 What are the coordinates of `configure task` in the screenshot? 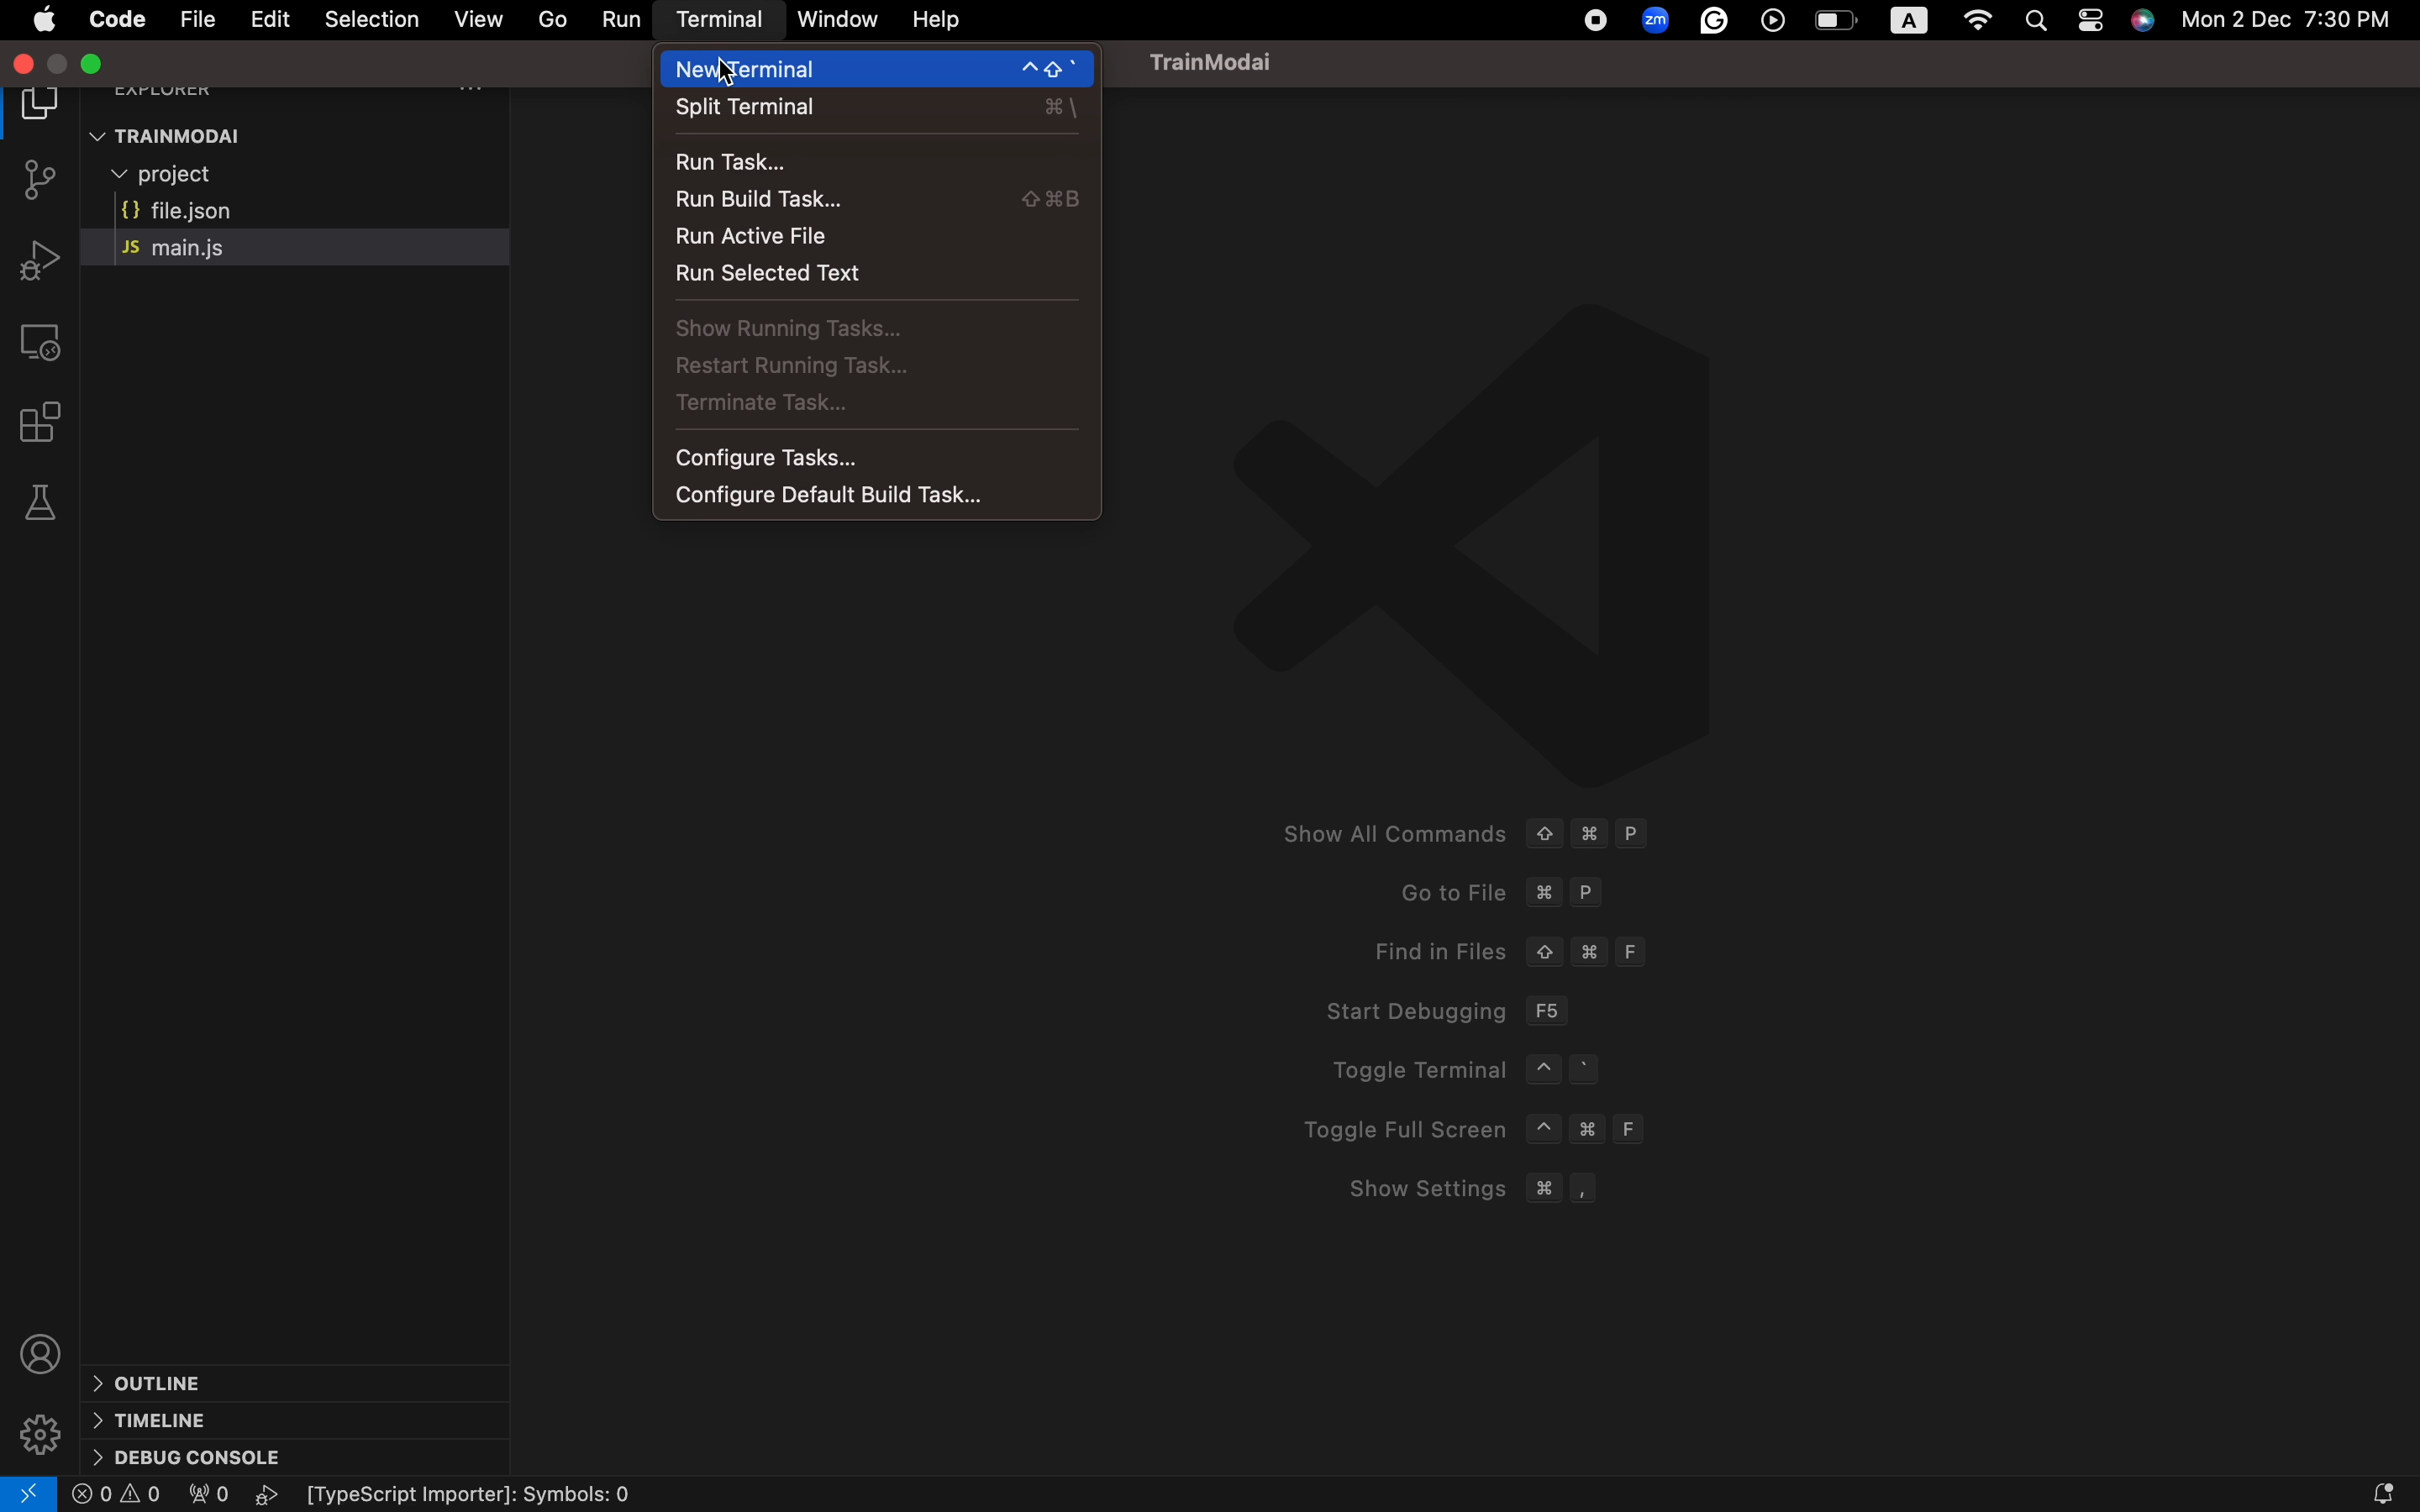 It's located at (883, 456).